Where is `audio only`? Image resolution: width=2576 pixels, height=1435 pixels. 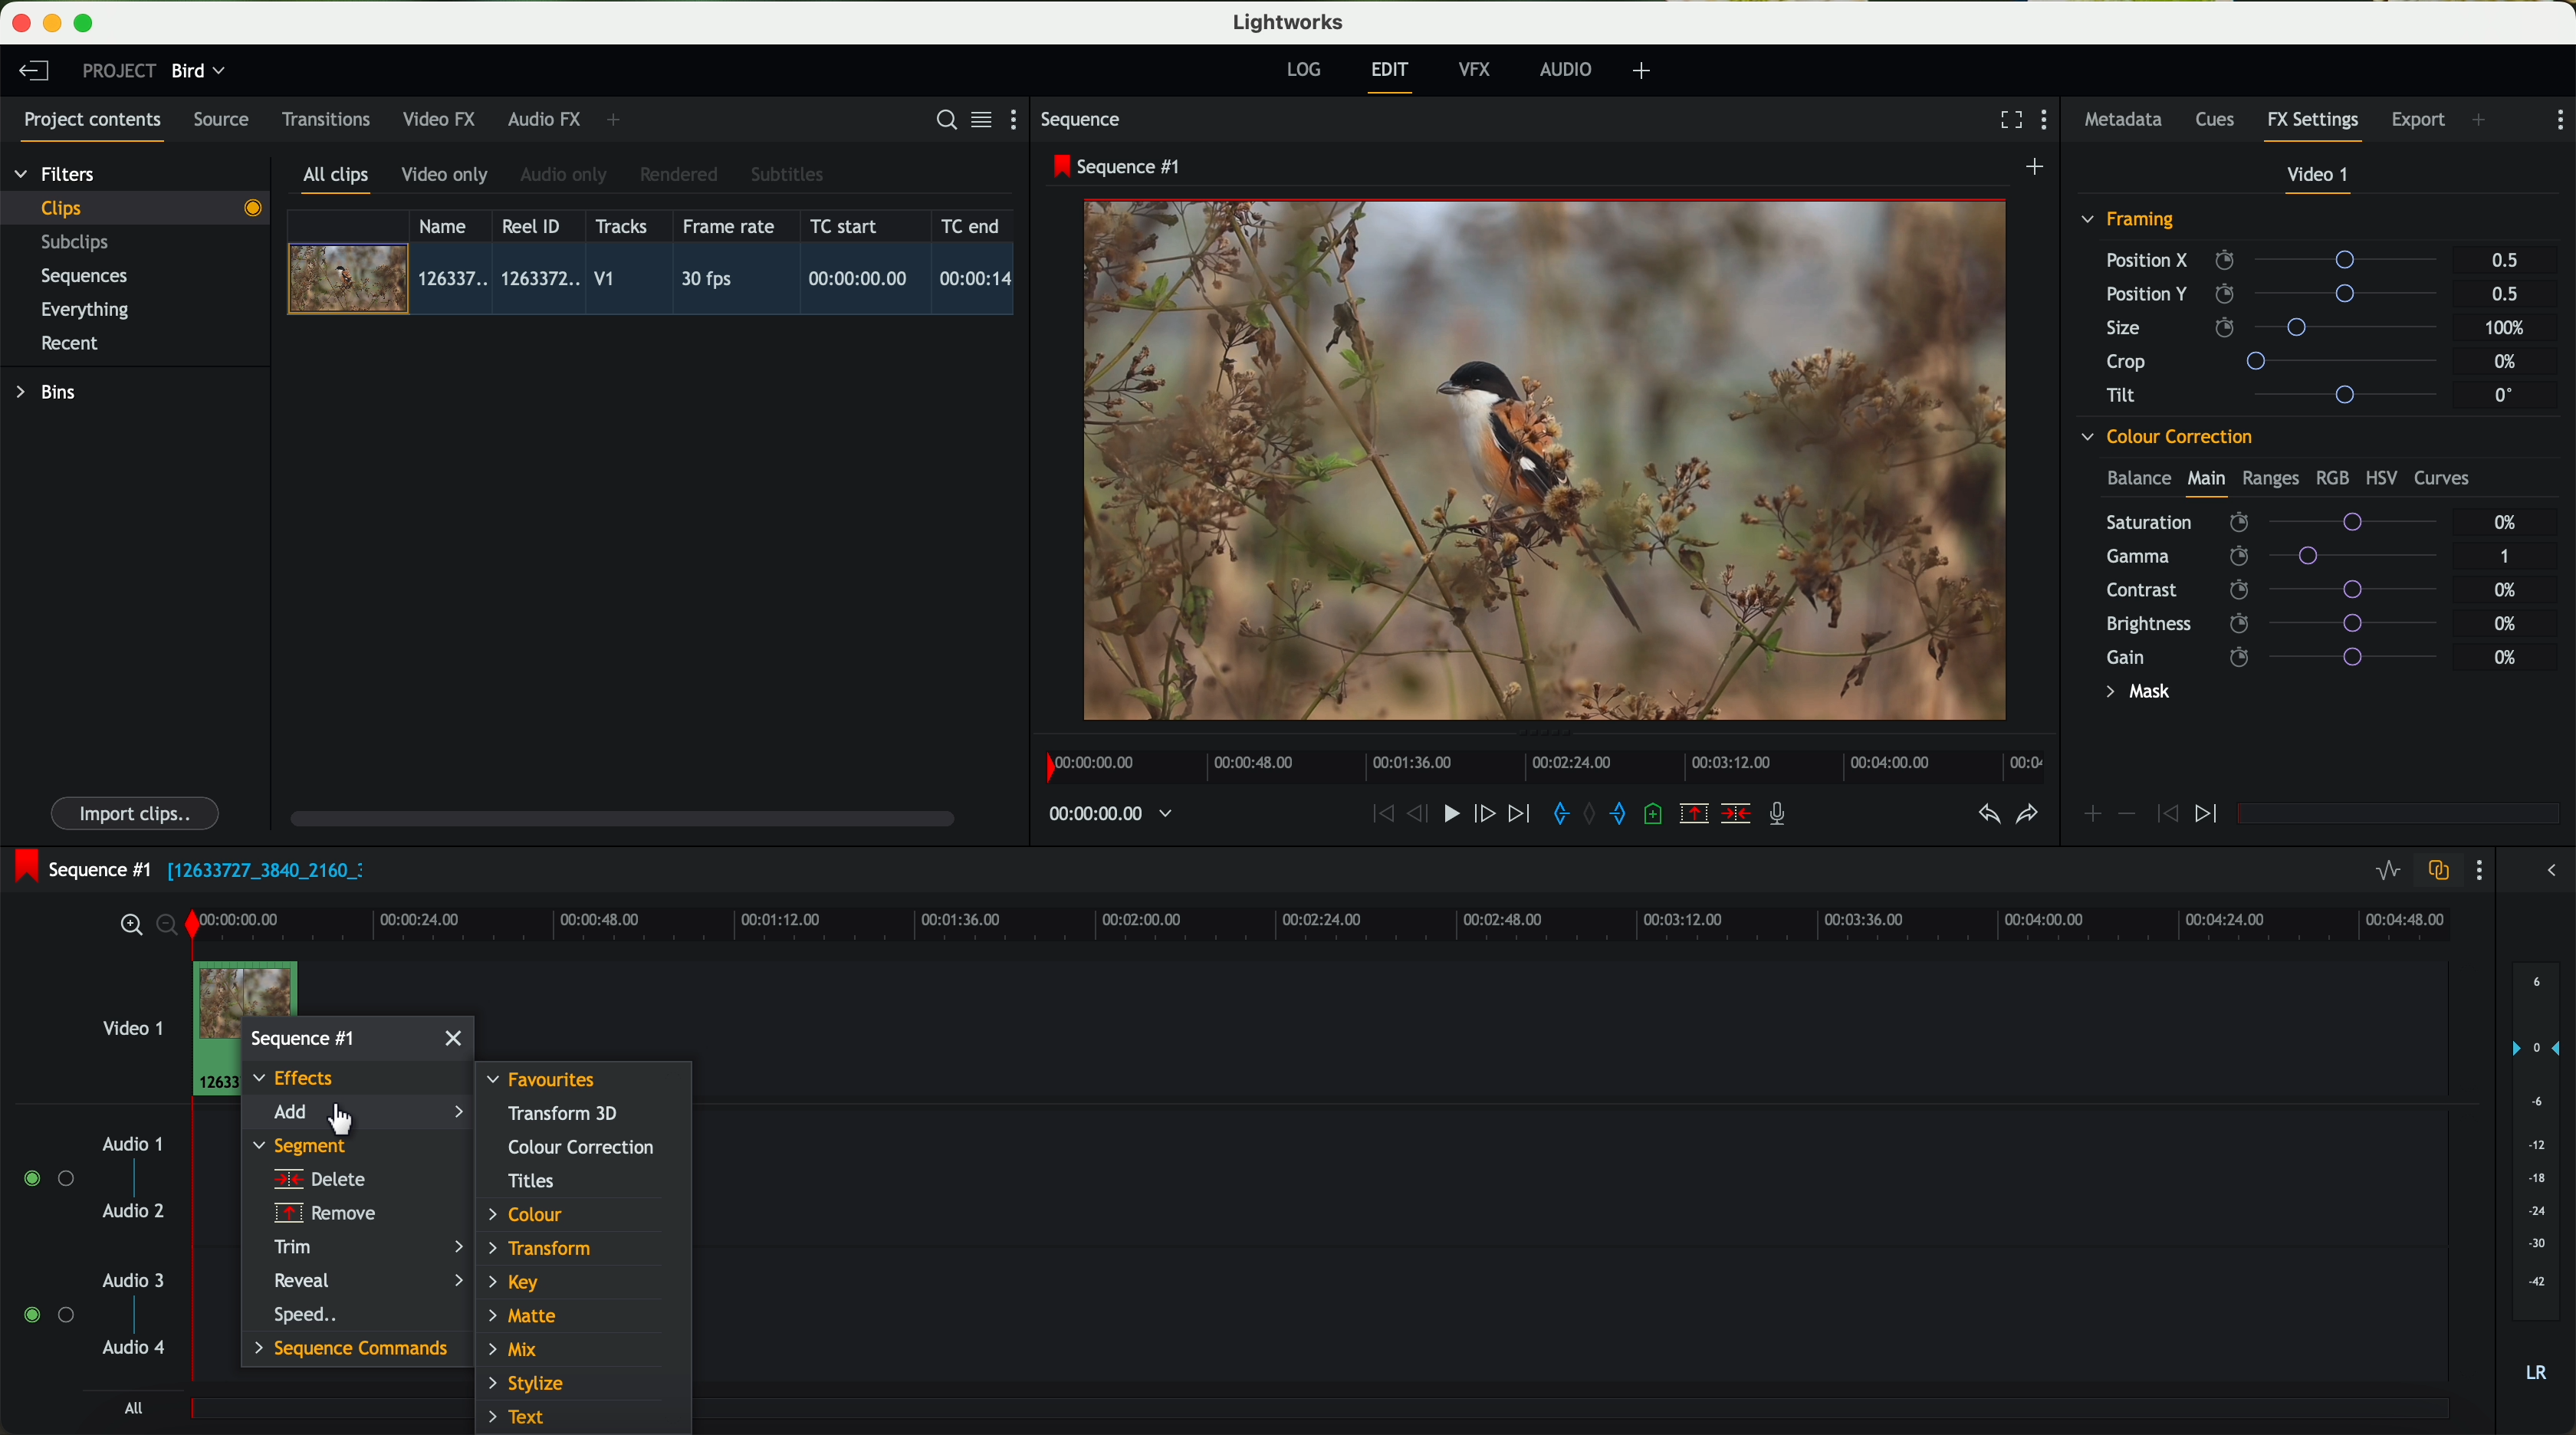
audio only is located at coordinates (565, 175).